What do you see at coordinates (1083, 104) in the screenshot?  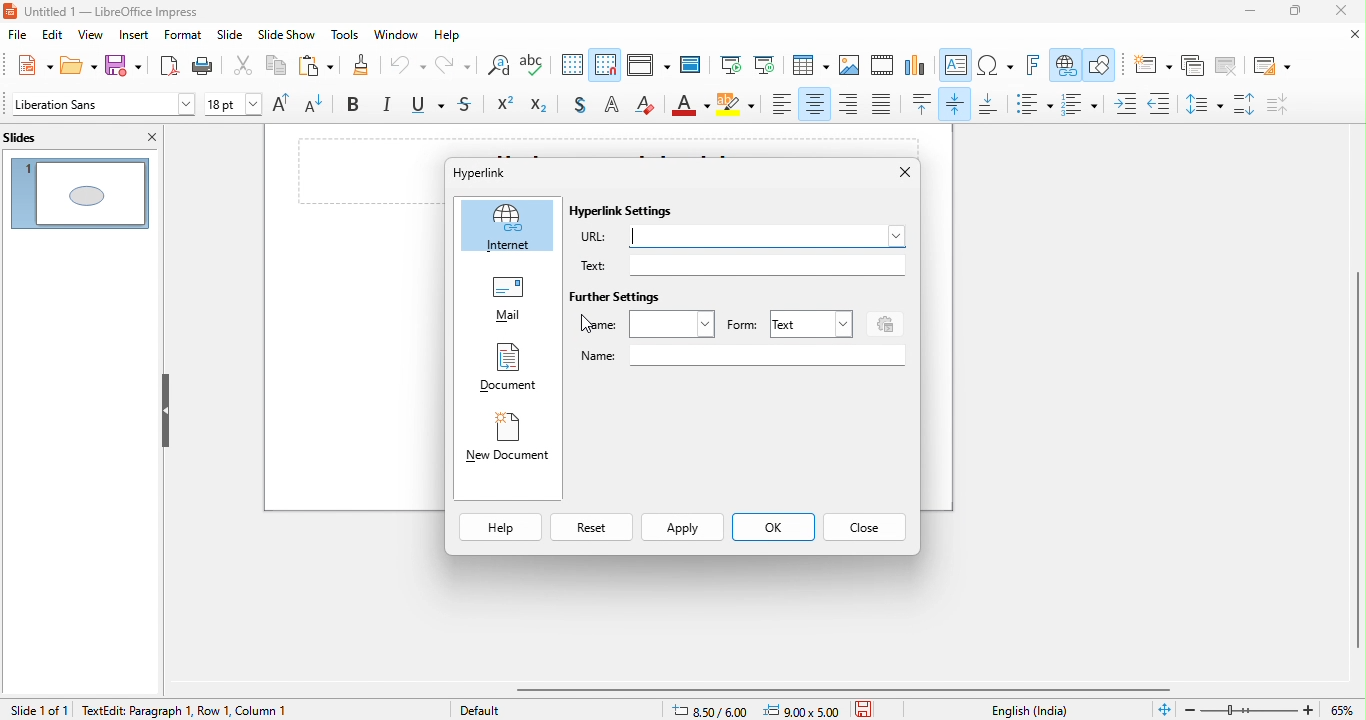 I see `toggle ordered list` at bounding box center [1083, 104].